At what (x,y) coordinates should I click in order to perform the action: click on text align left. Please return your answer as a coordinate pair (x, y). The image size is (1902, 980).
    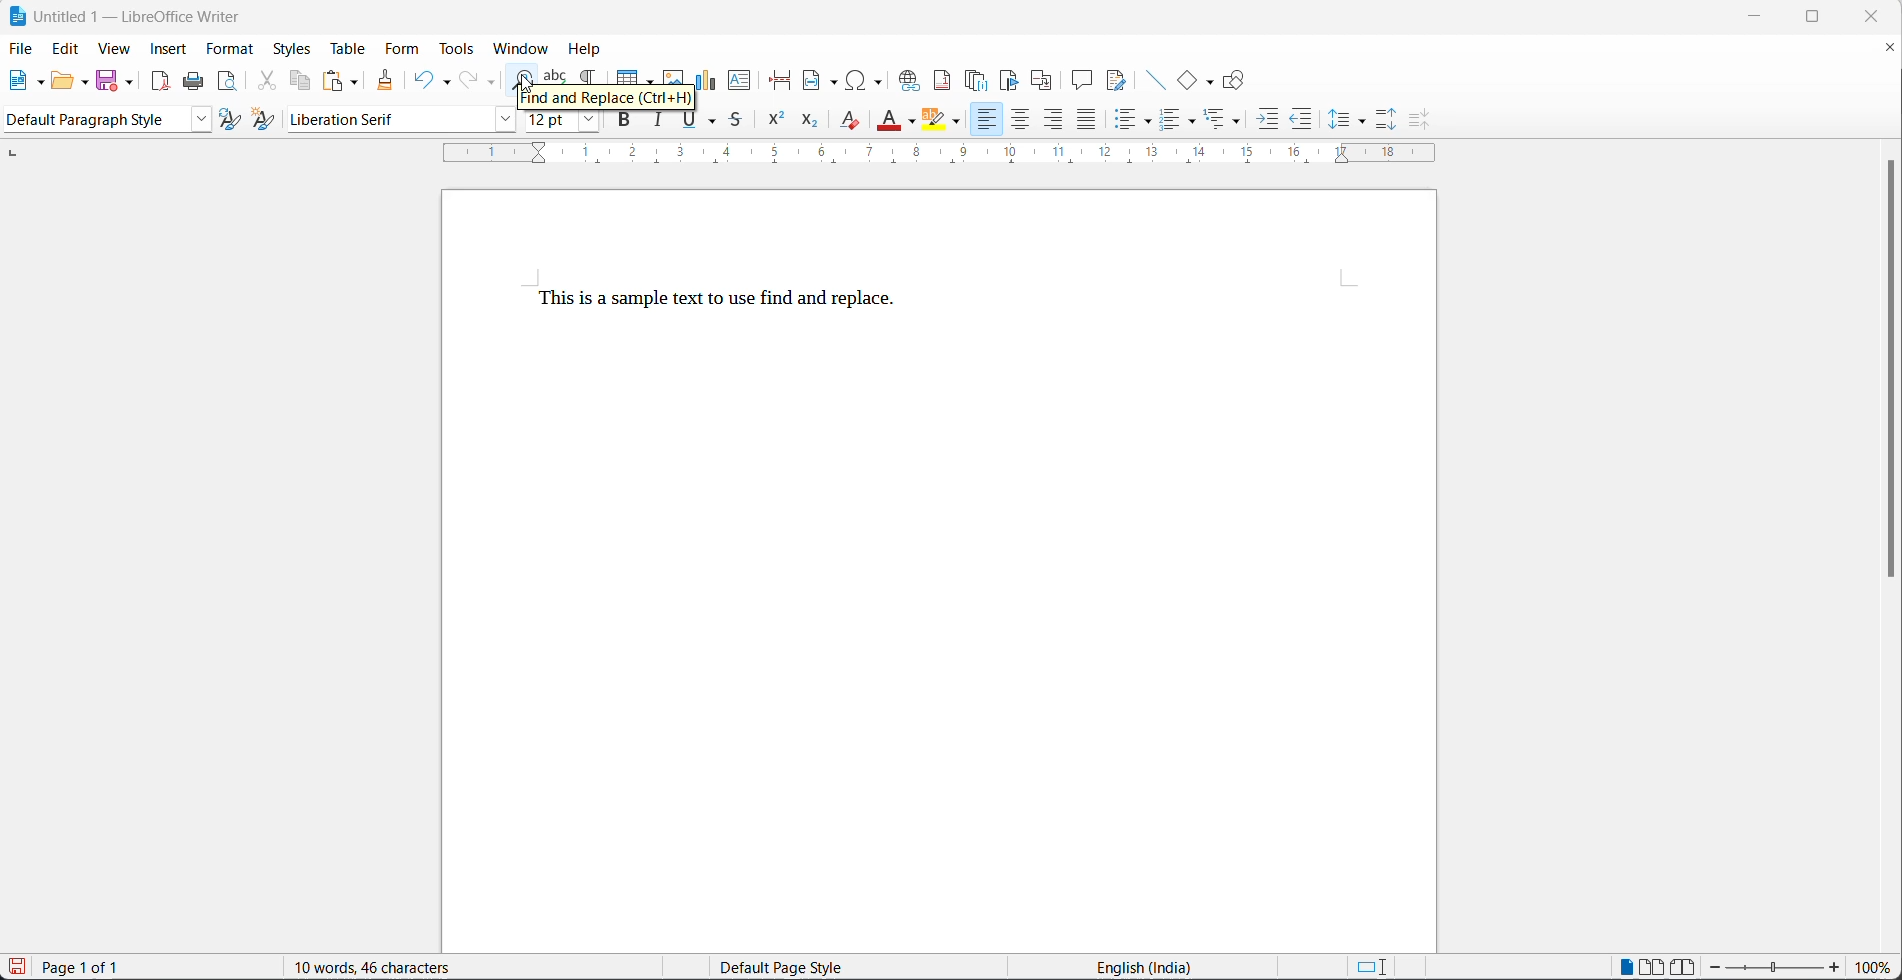
    Looking at the image, I should click on (985, 120).